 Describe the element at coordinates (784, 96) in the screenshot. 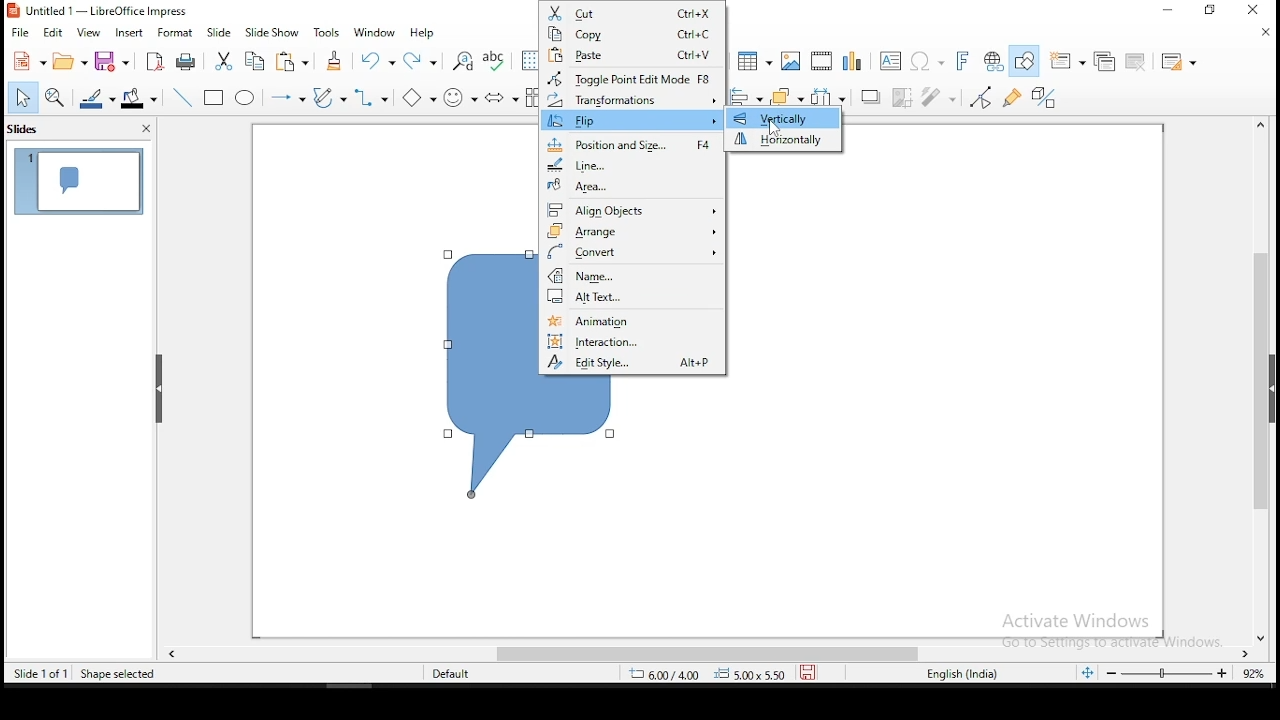

I see `arrange` at that location.